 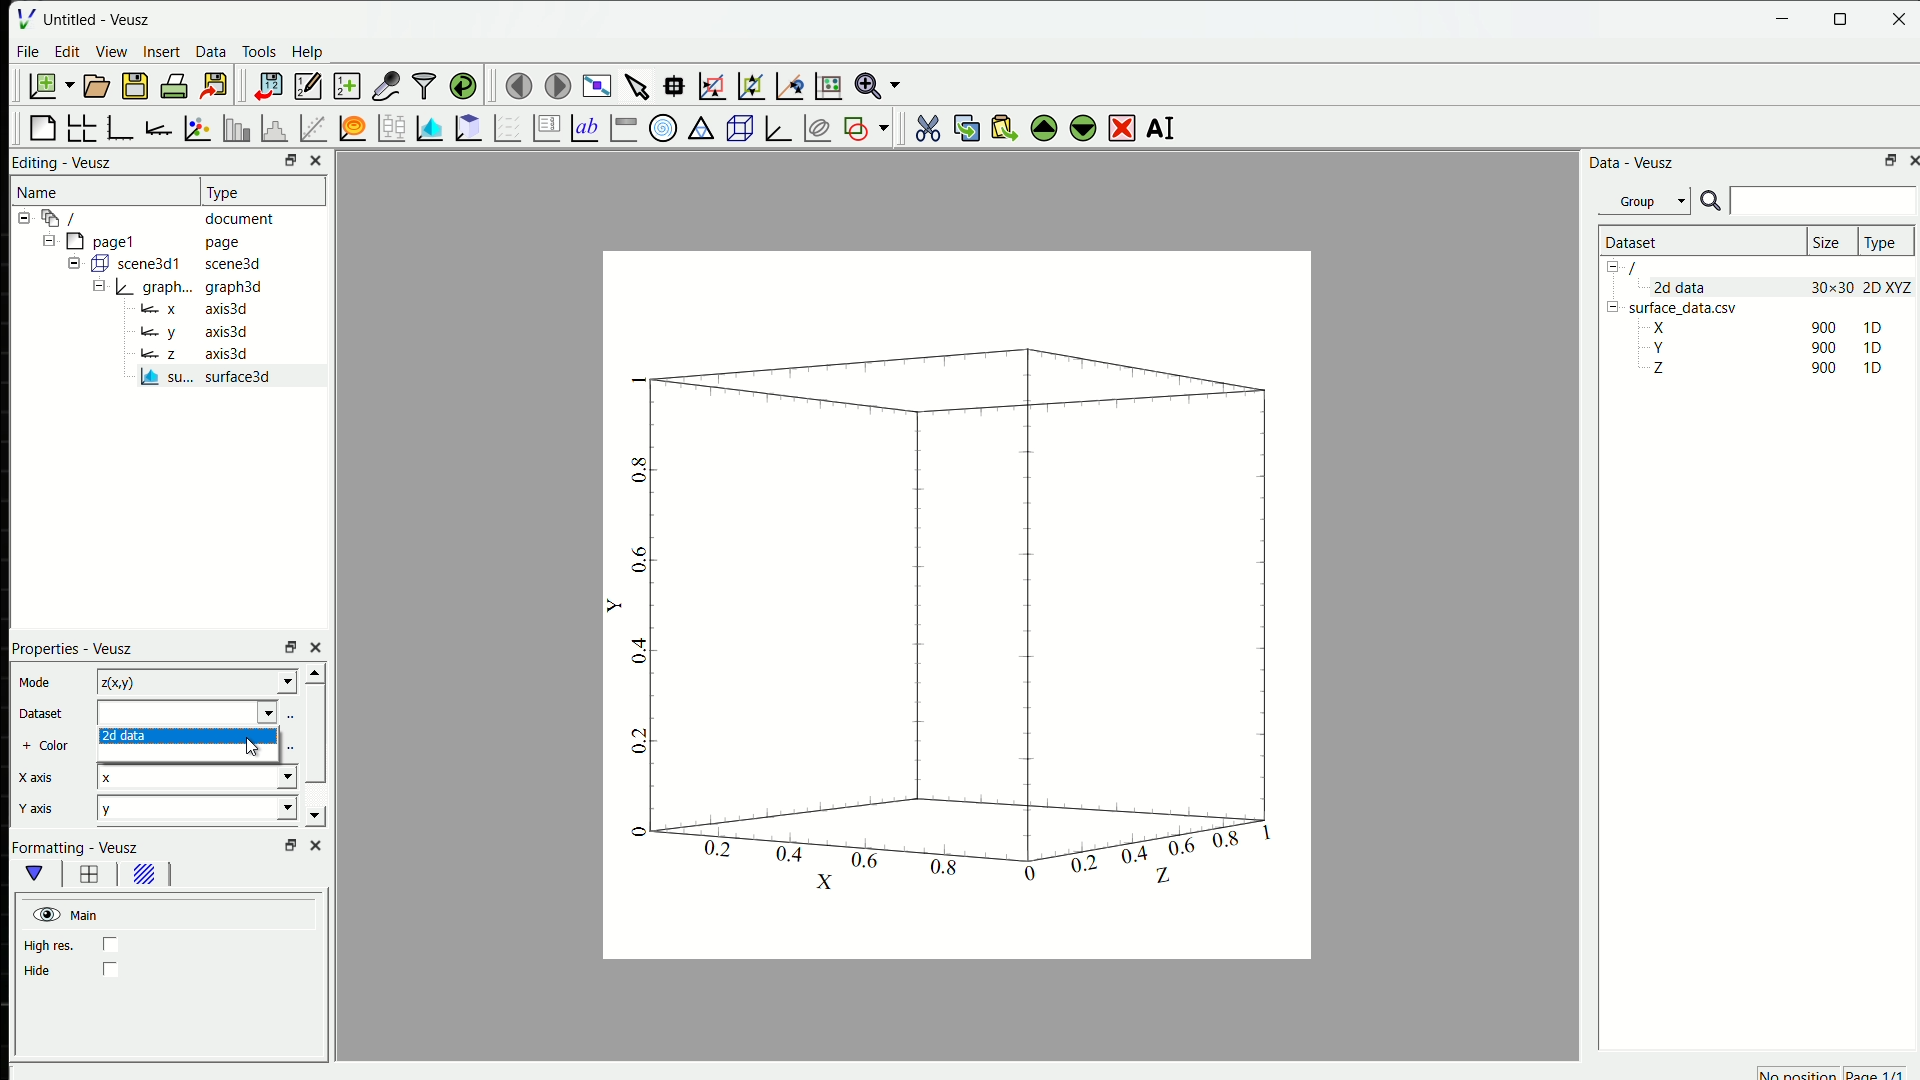 I want to click on Properties - Veusz, so click(x=75, y=650).